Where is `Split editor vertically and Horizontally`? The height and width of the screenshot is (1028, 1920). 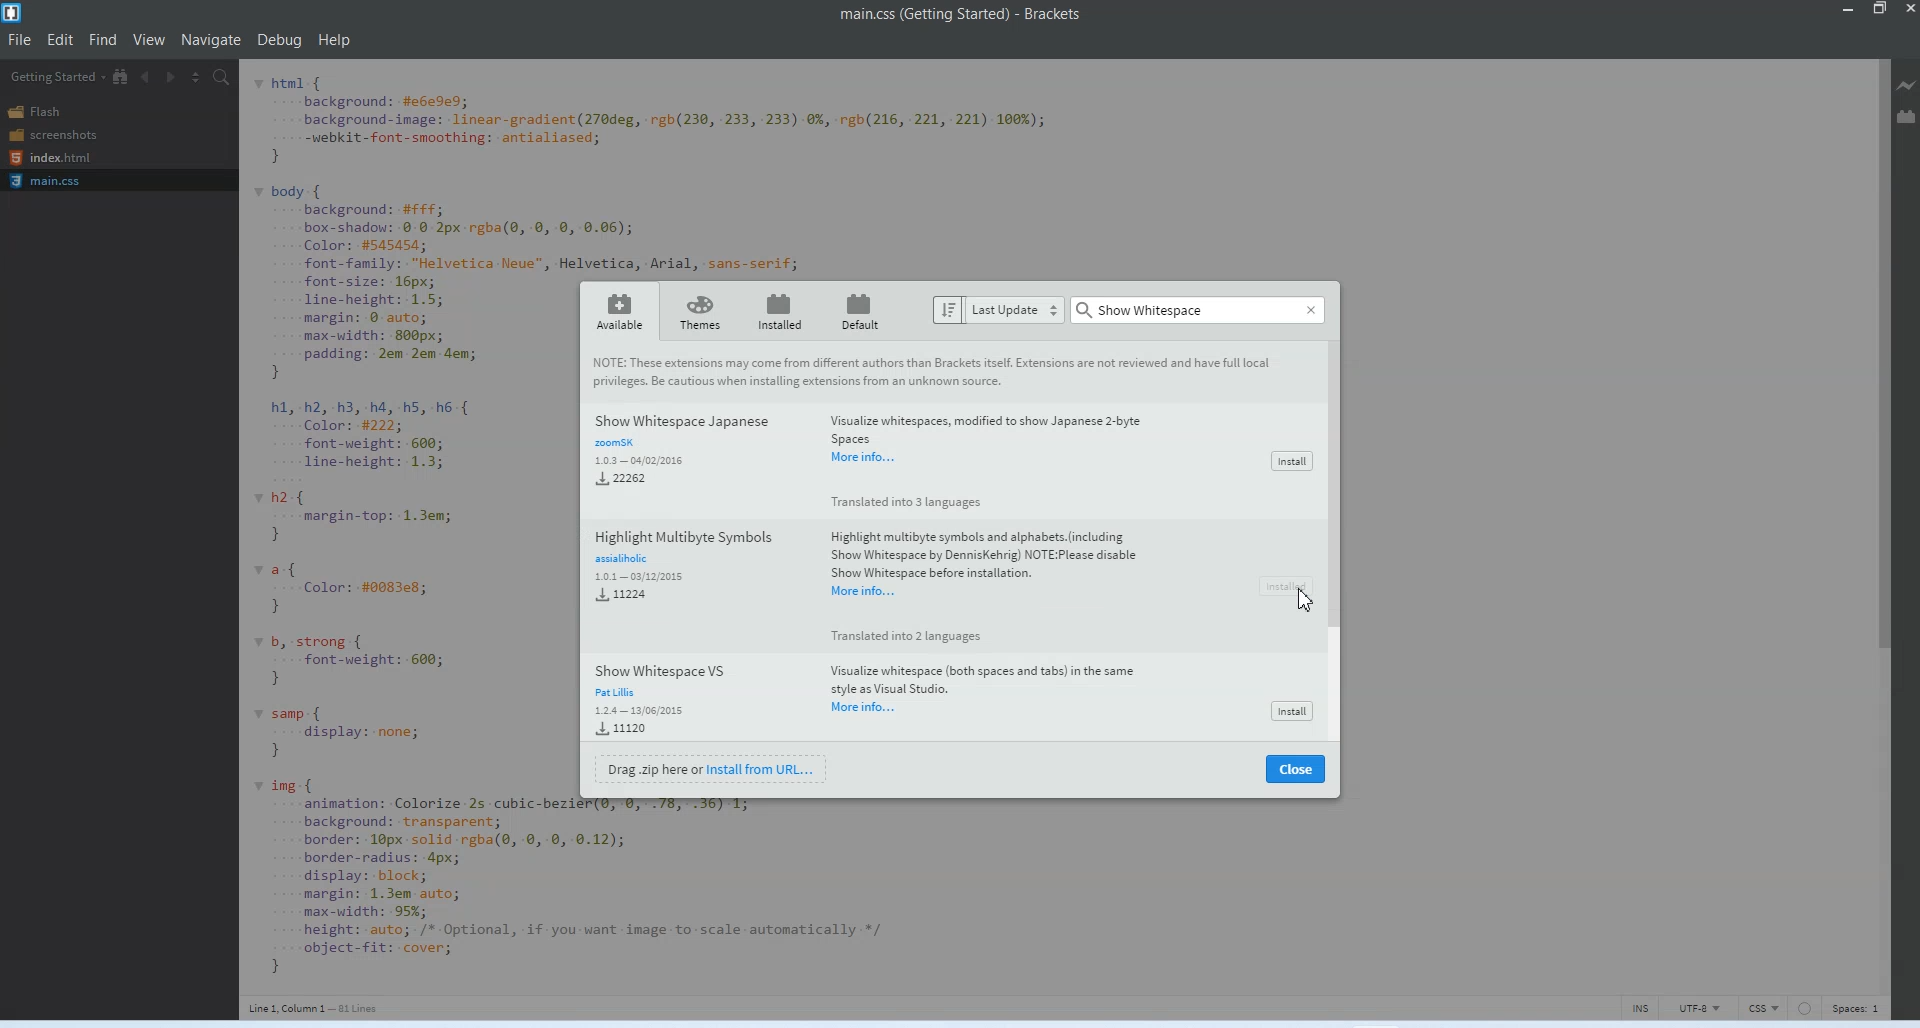 Split editor vertically and Horizontally is located at coordinates (196, 75).